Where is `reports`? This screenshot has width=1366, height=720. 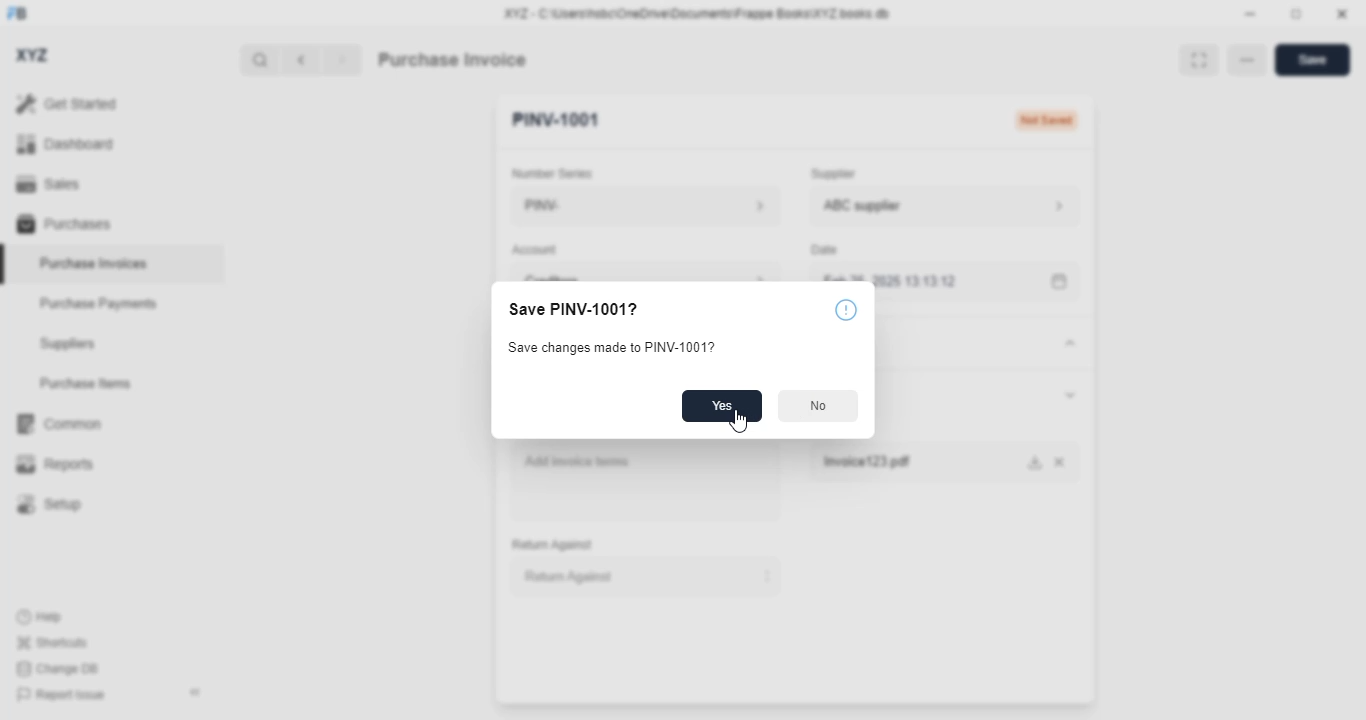 reports is located at coordinates (55, 464).